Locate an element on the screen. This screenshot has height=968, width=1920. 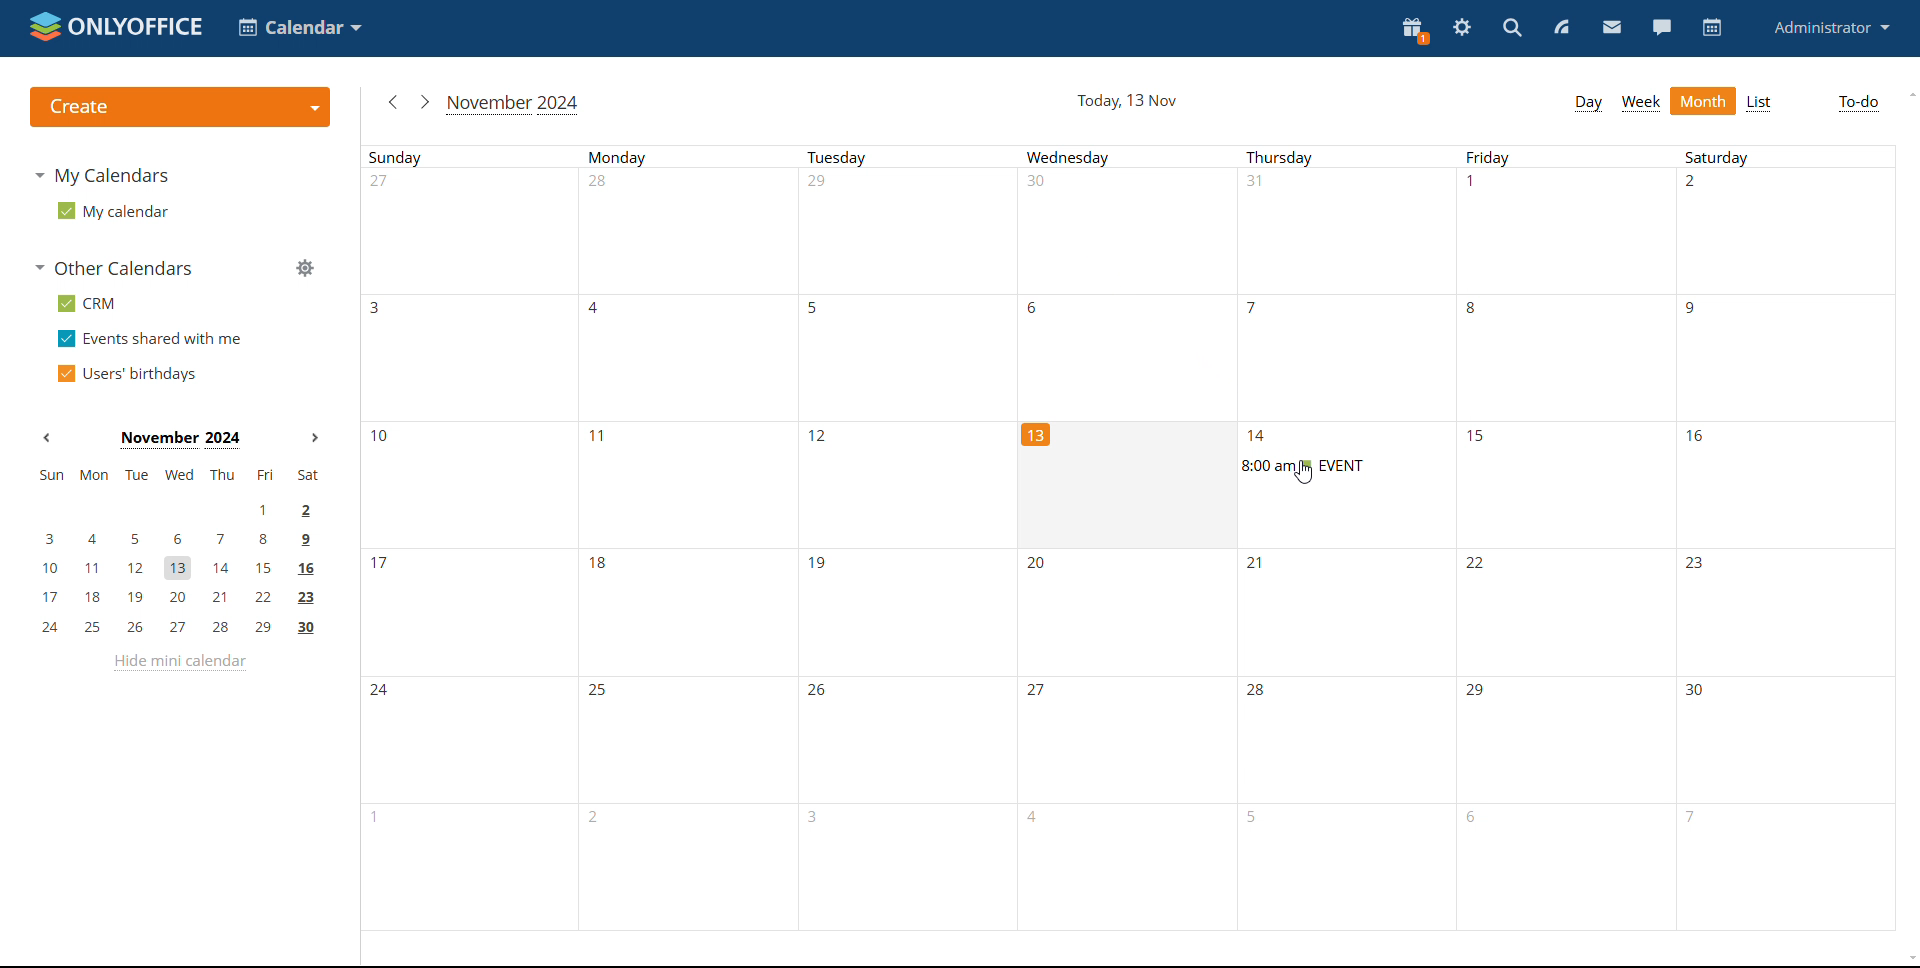
calendar is located at coordinates (1710, 28).